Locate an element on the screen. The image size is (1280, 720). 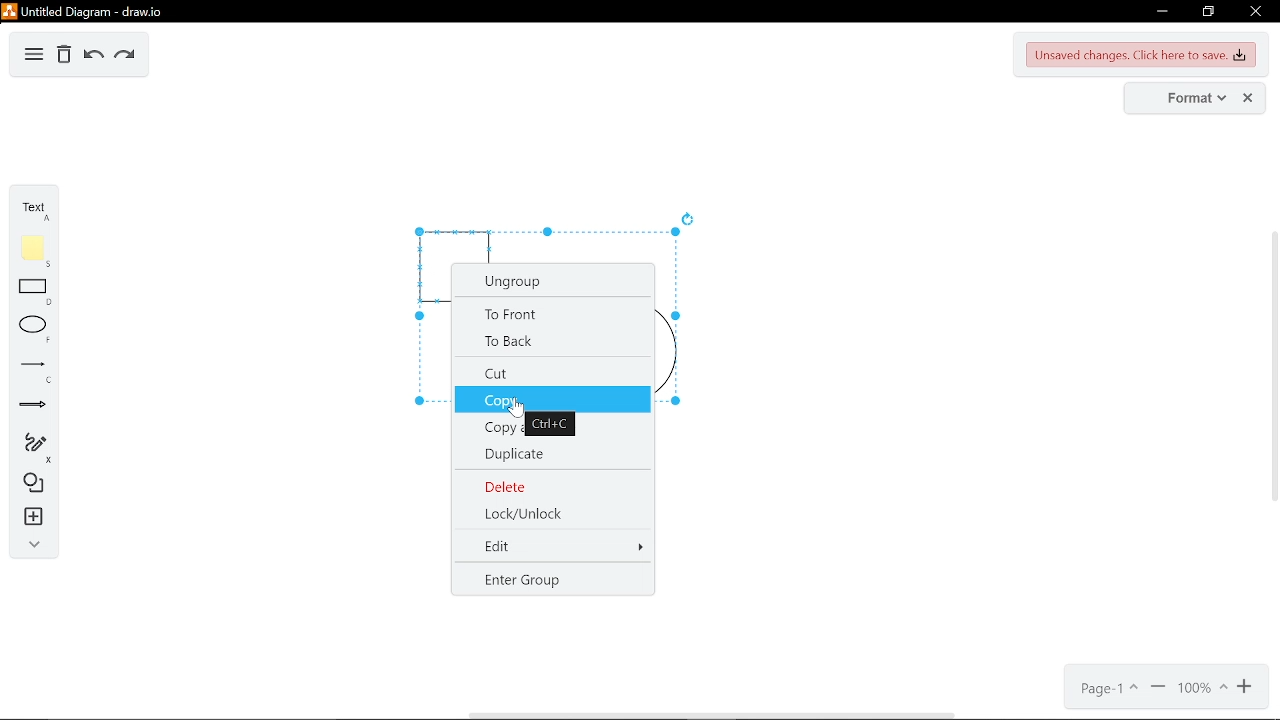
minimize is located at coordinates (1159, 12).